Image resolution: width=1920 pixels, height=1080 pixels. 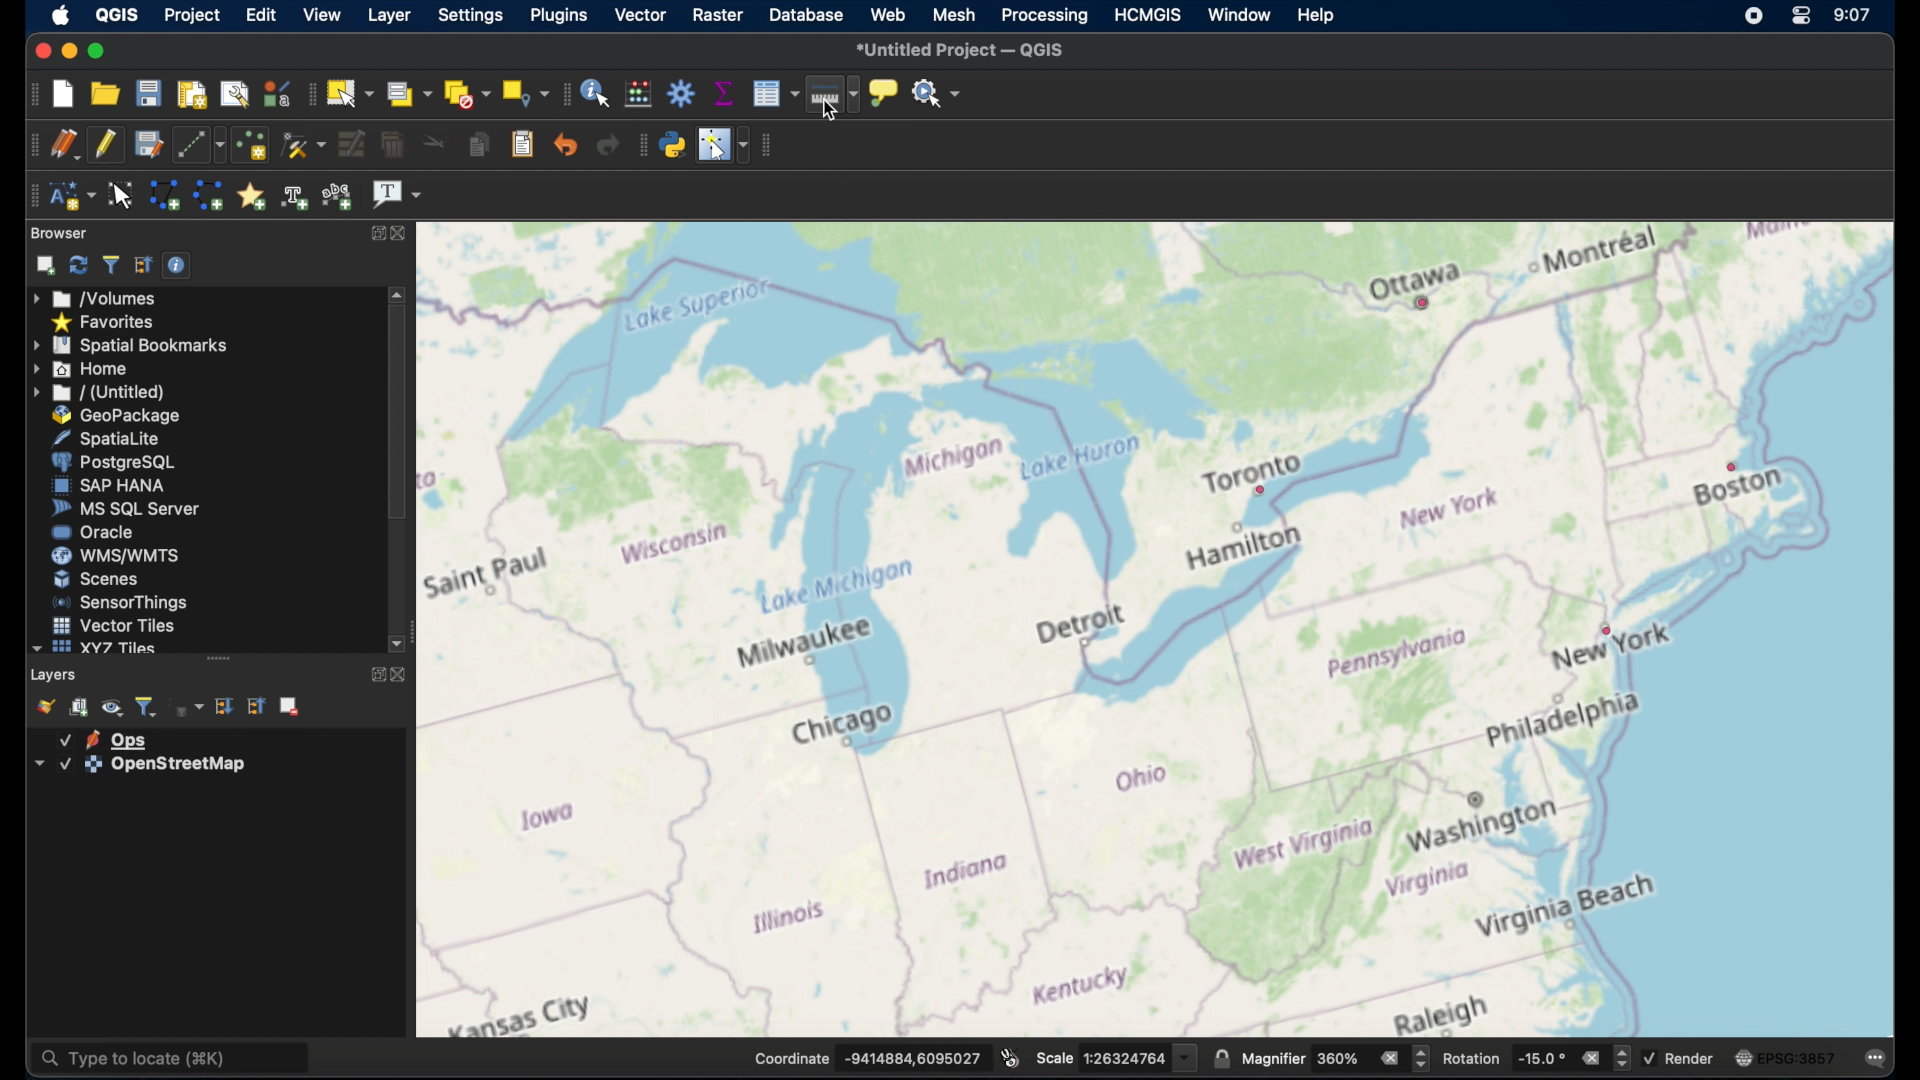 I want to click on current edits, so click(x=65, y=144).